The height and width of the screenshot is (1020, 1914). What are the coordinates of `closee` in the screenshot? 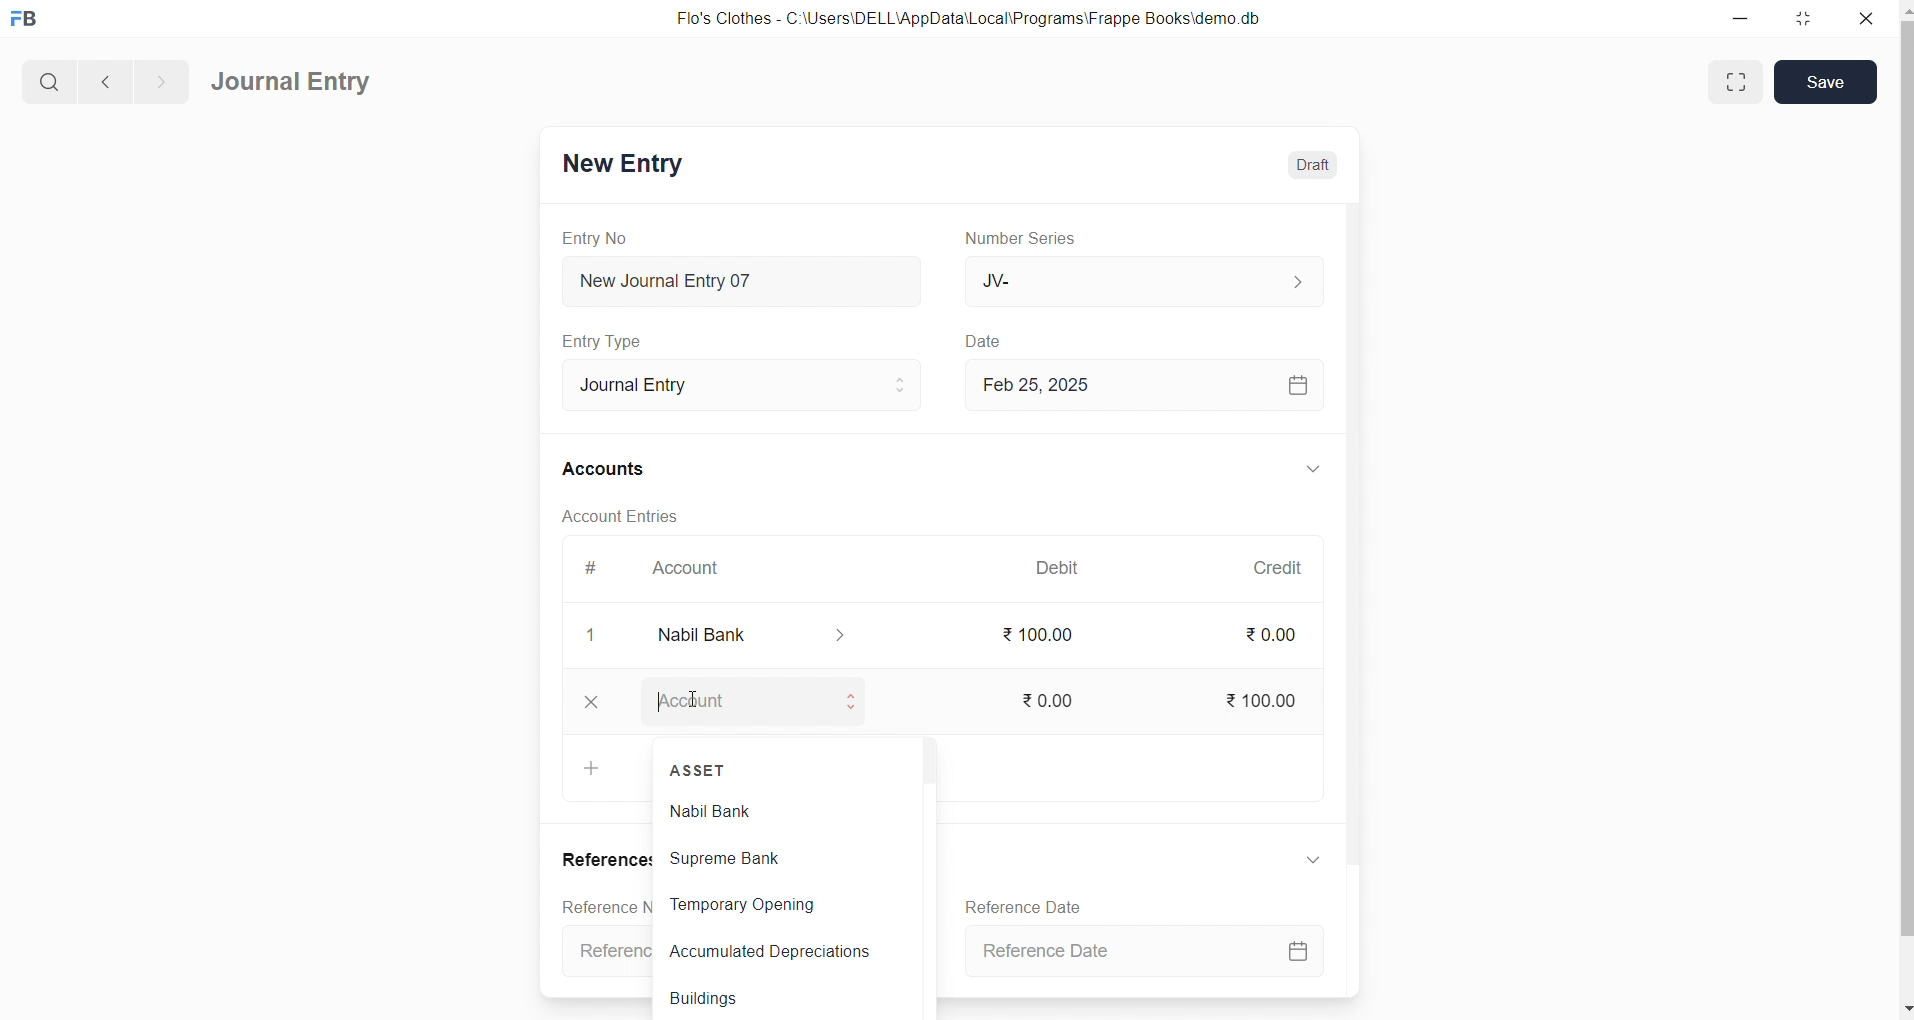 It's located at (603, 637).